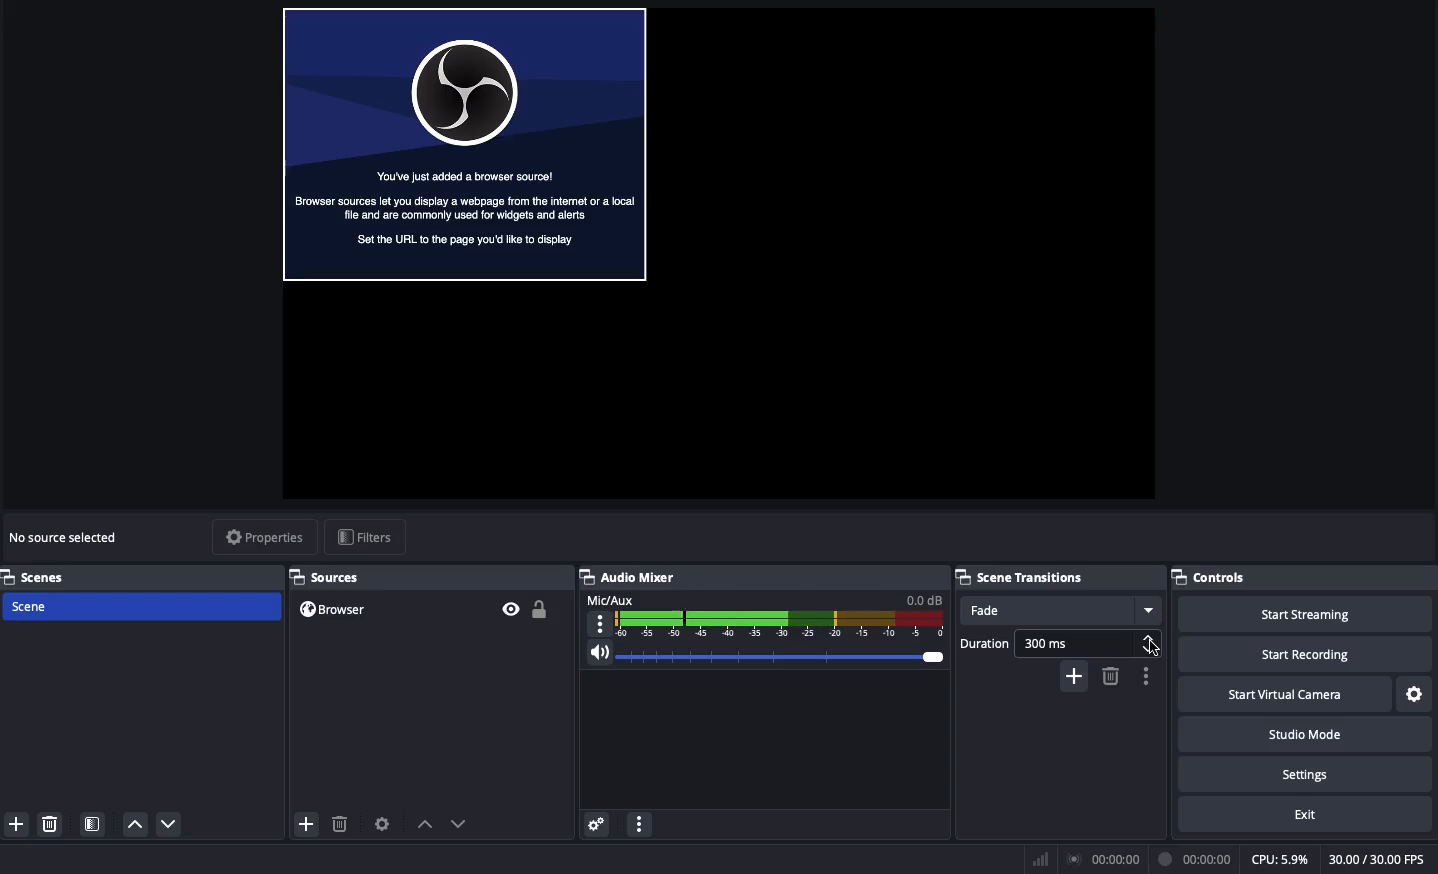 Image resolution: width=1438 pixels, height=874 pixels. I want to click on Exit, so click(1304, 814).